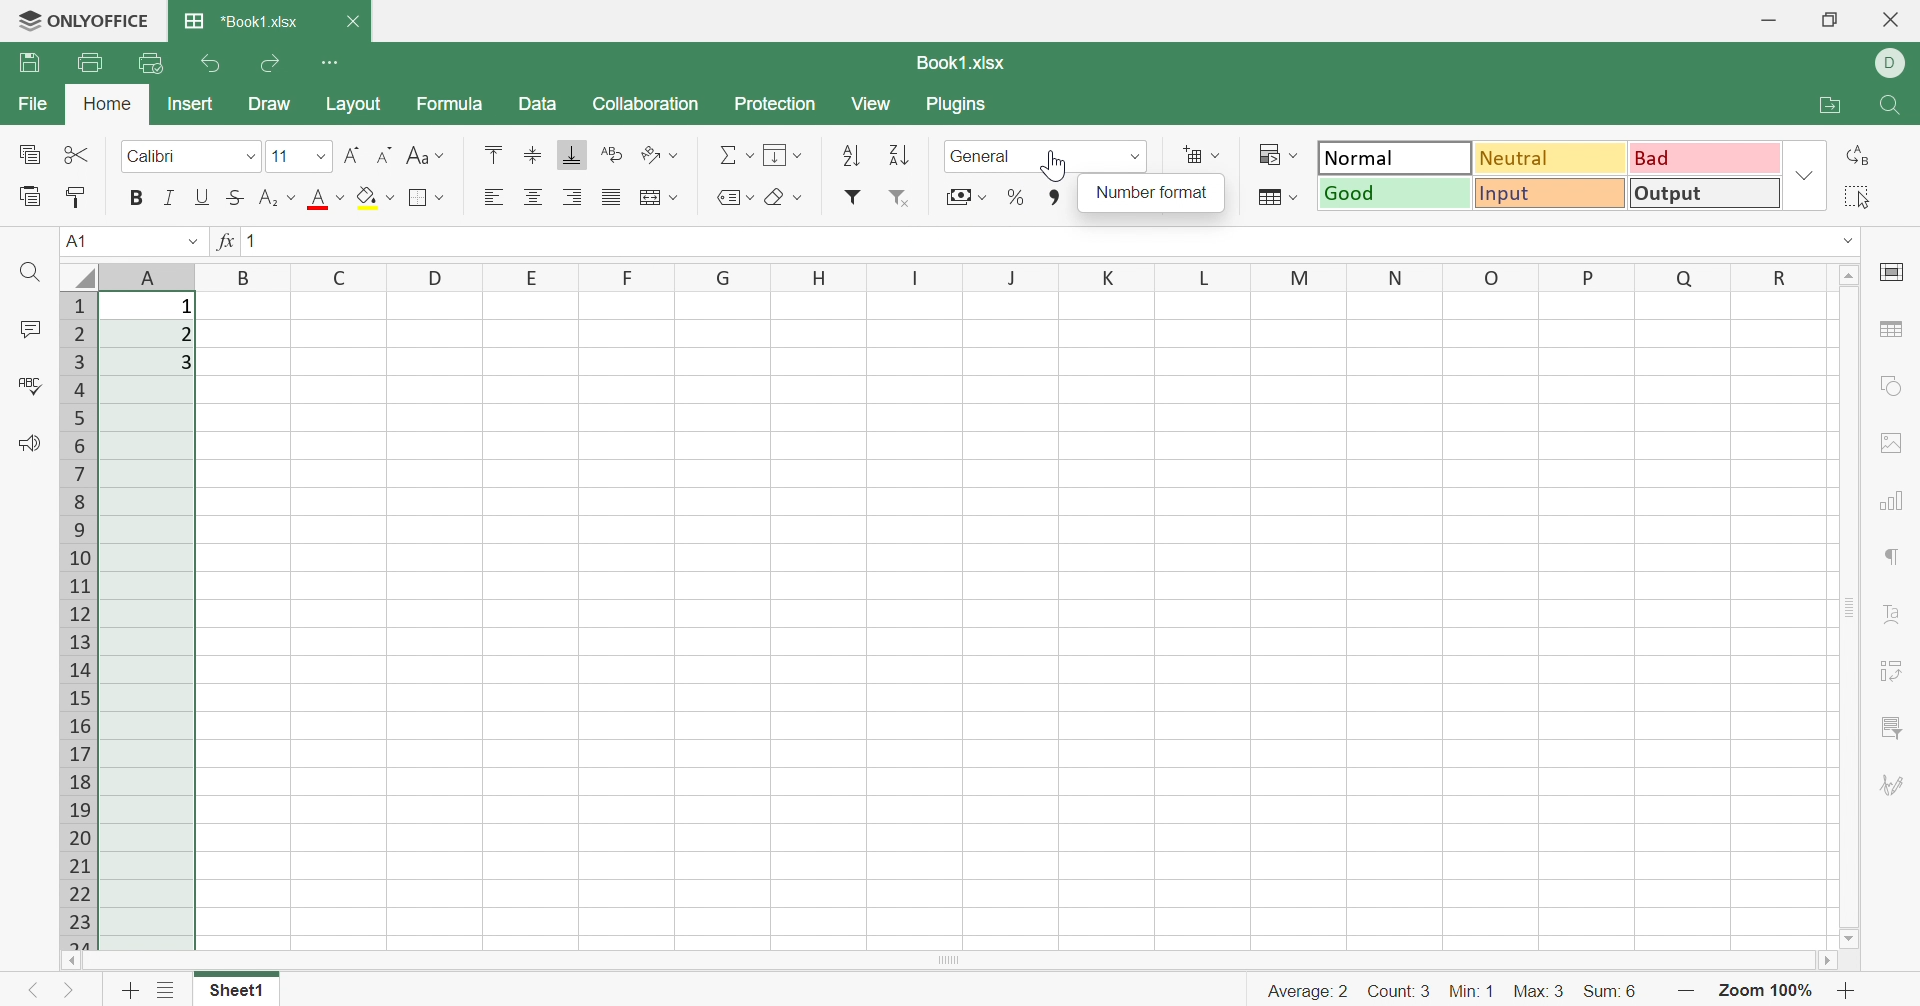  I want to click on Add sheet, so click(129, 989).